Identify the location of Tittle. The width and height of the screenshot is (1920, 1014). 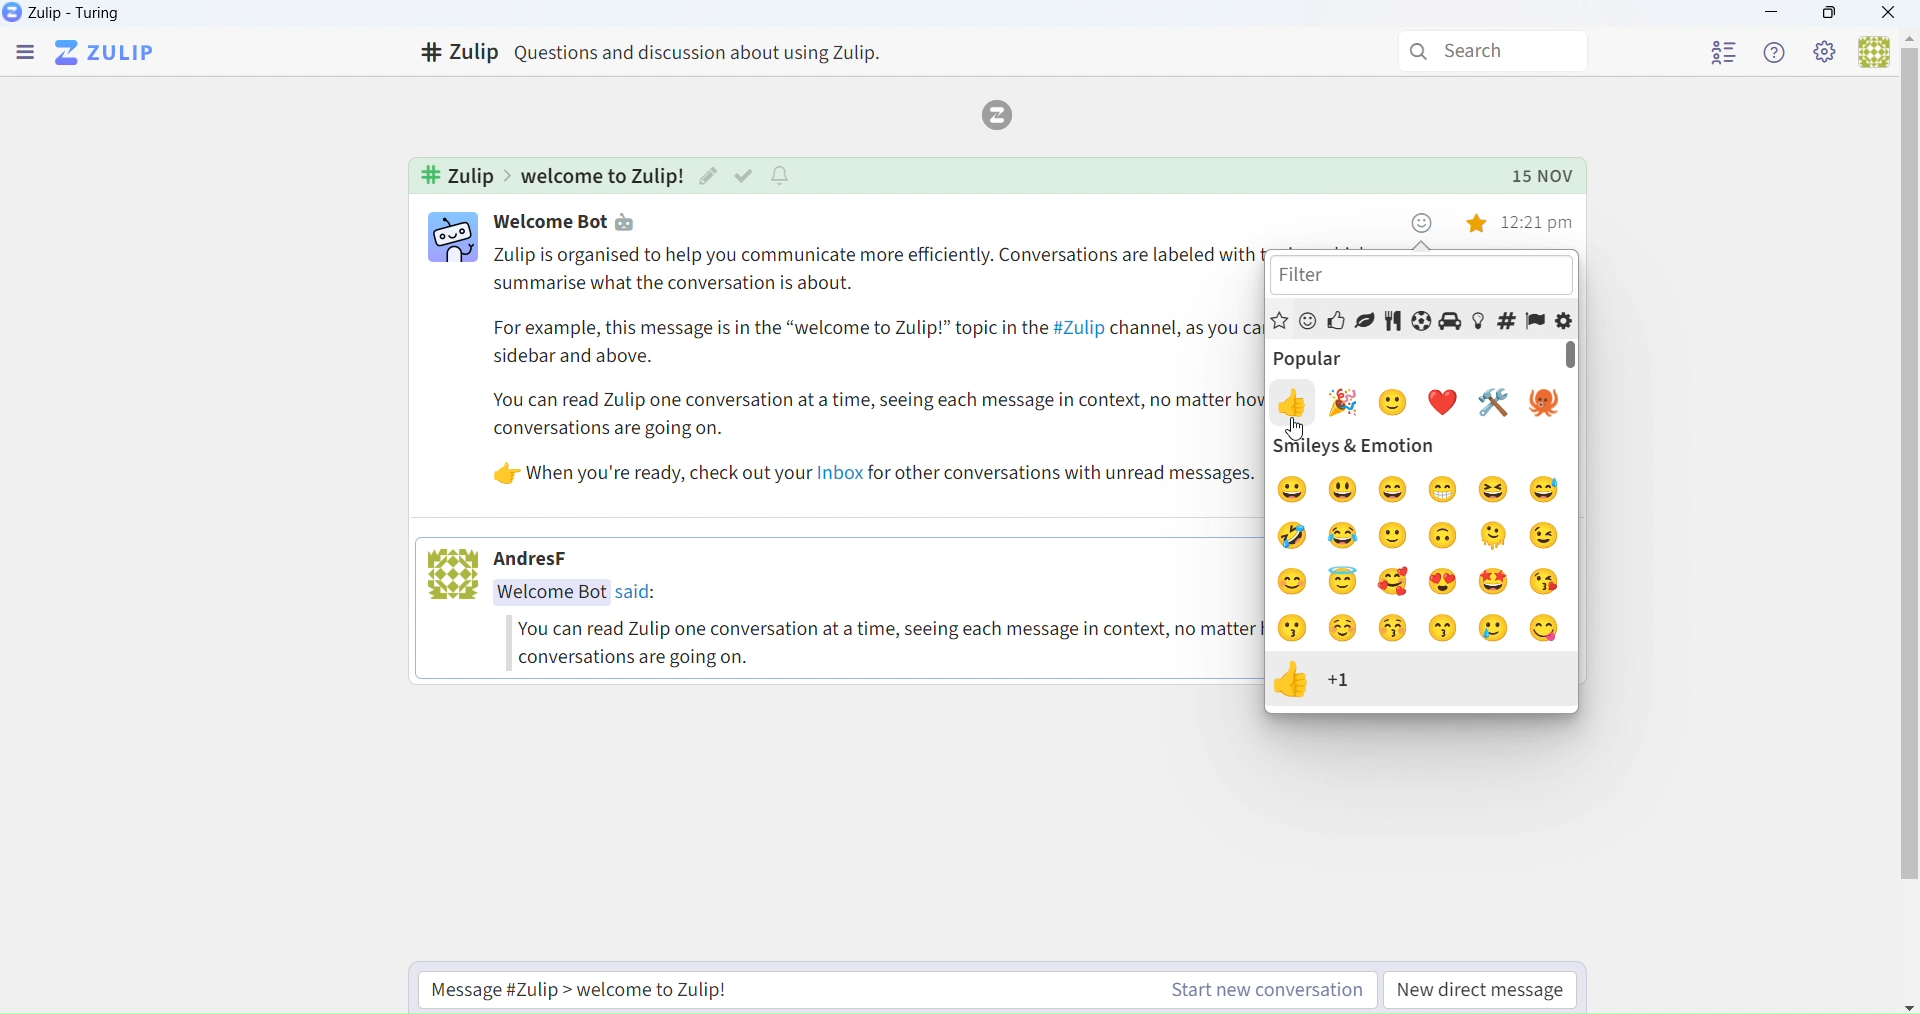
(672, 52).